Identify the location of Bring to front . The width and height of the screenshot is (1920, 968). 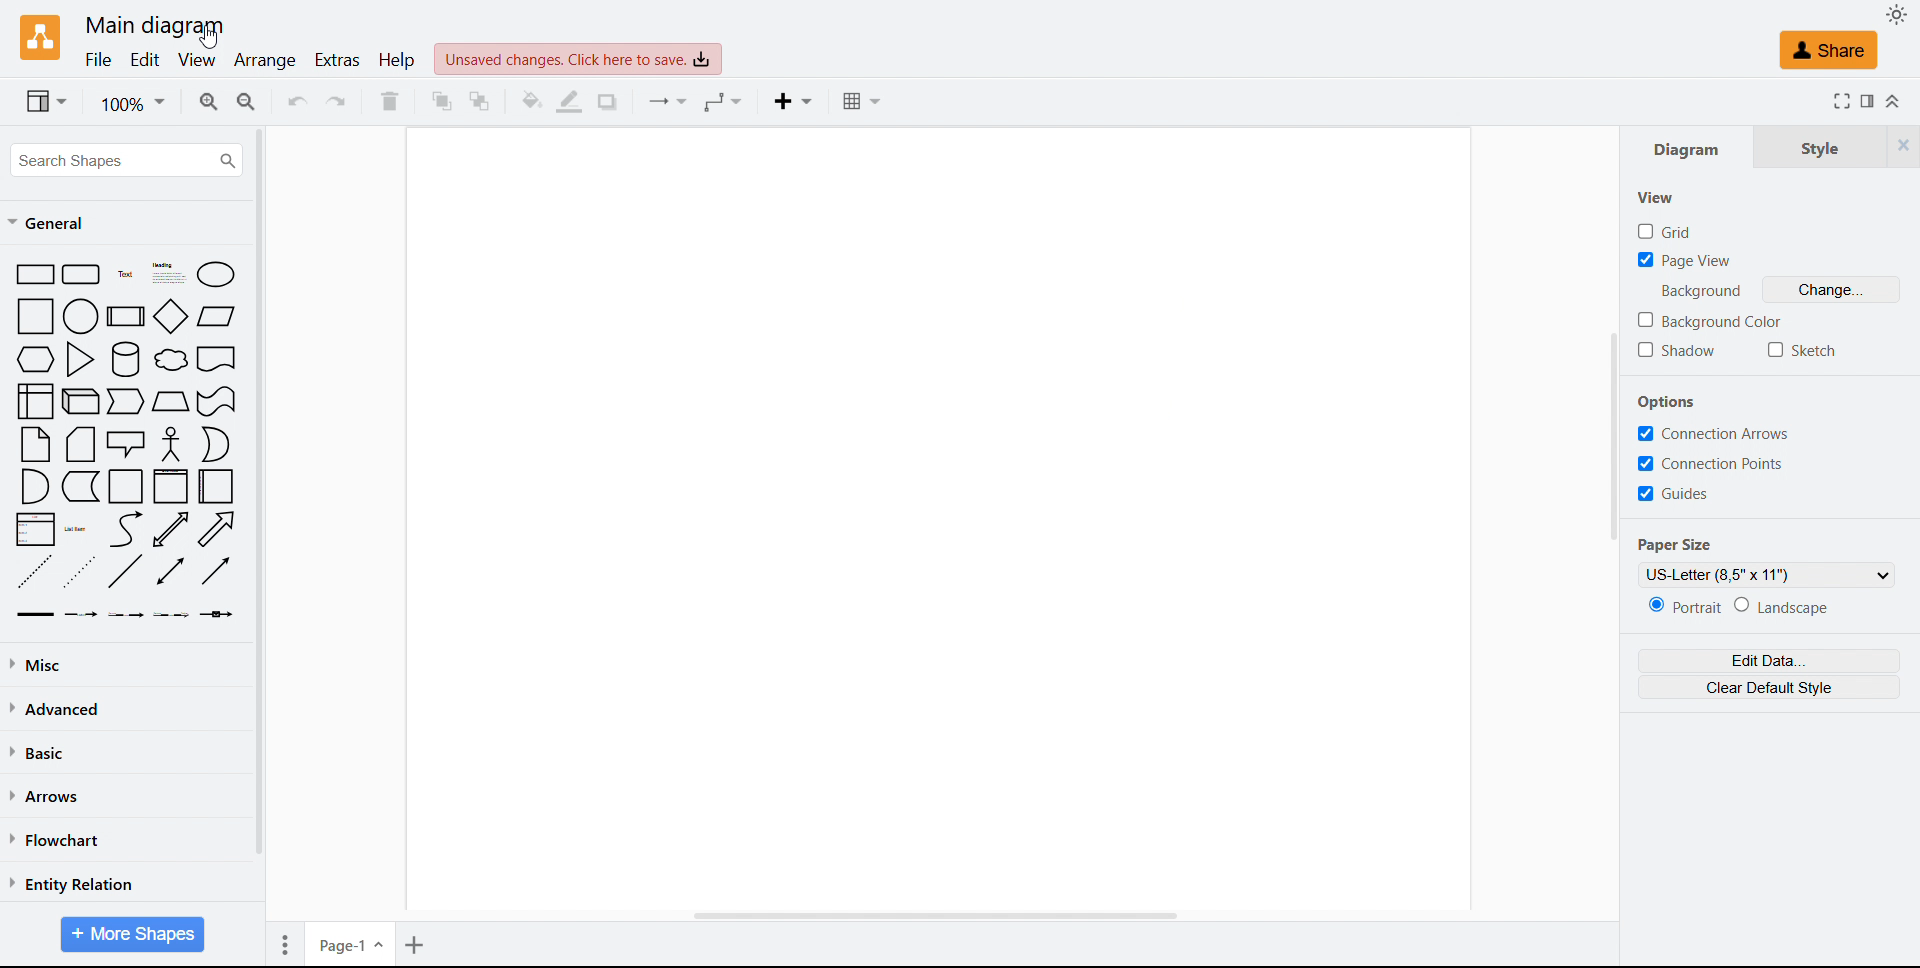
(441, 101).